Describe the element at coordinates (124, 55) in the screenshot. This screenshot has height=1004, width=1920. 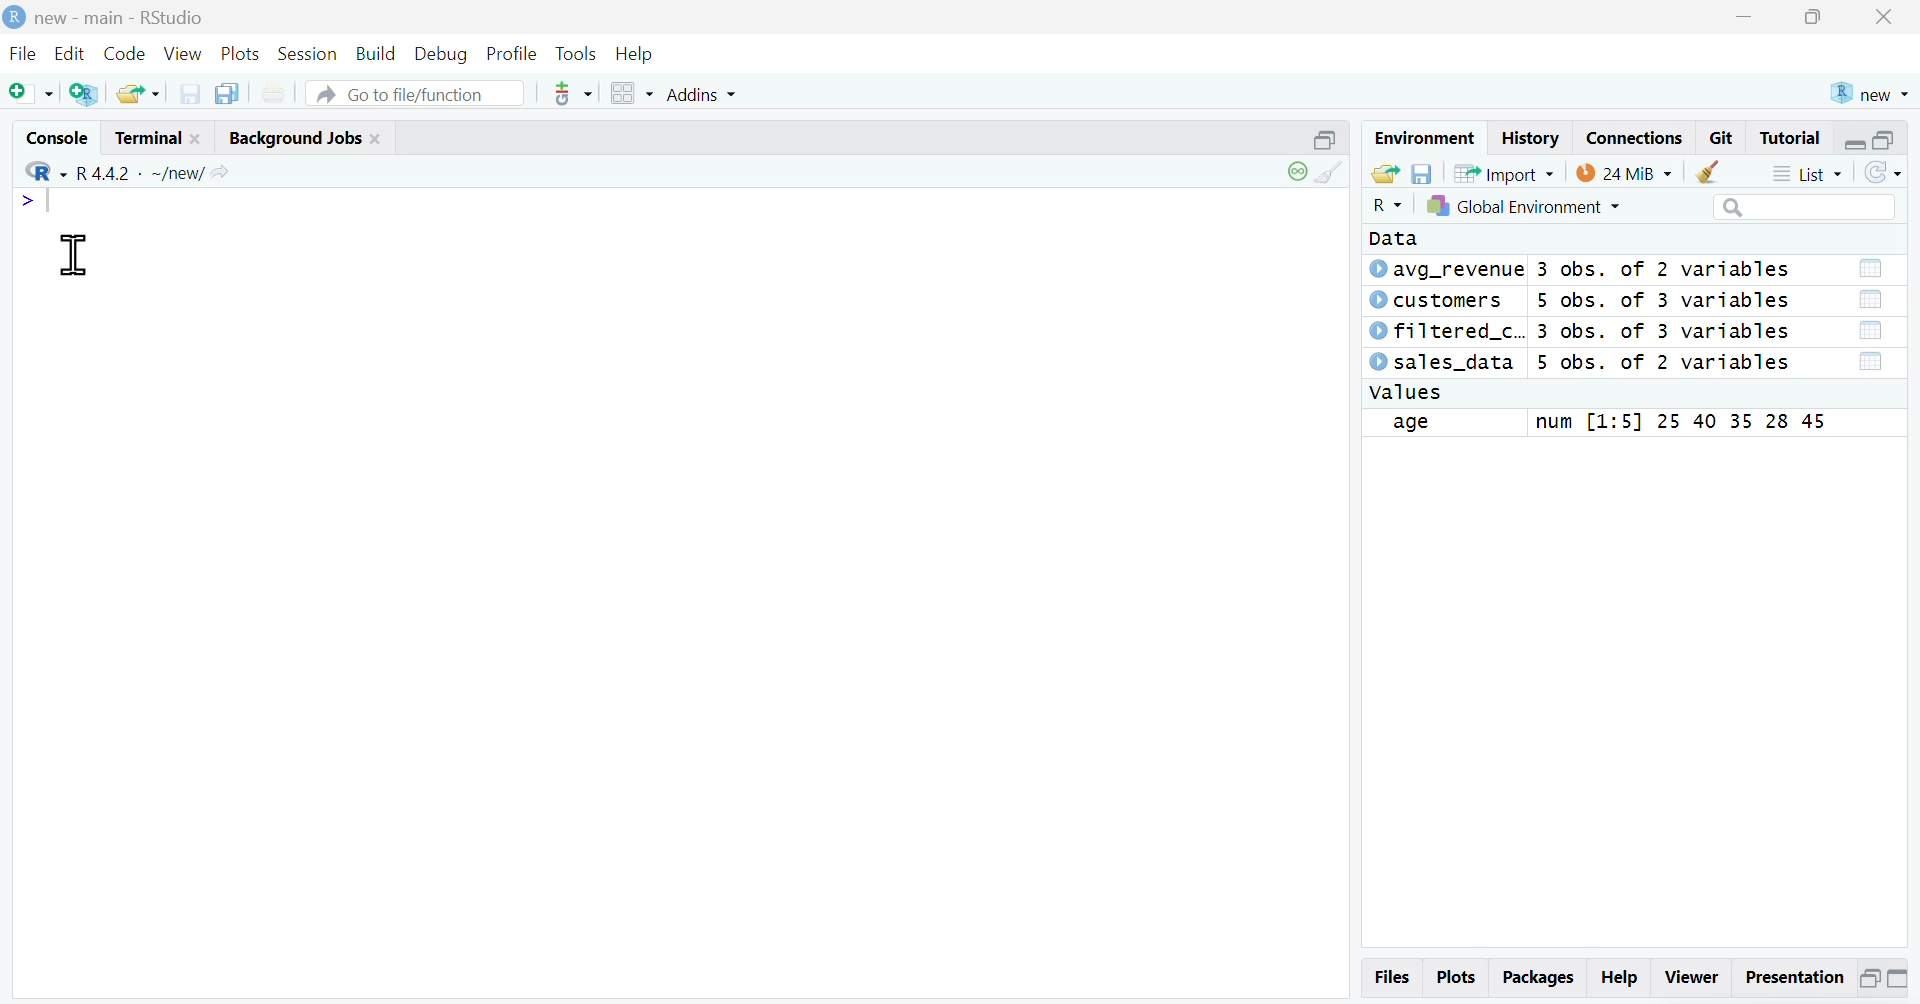
I see `Code` at that location.